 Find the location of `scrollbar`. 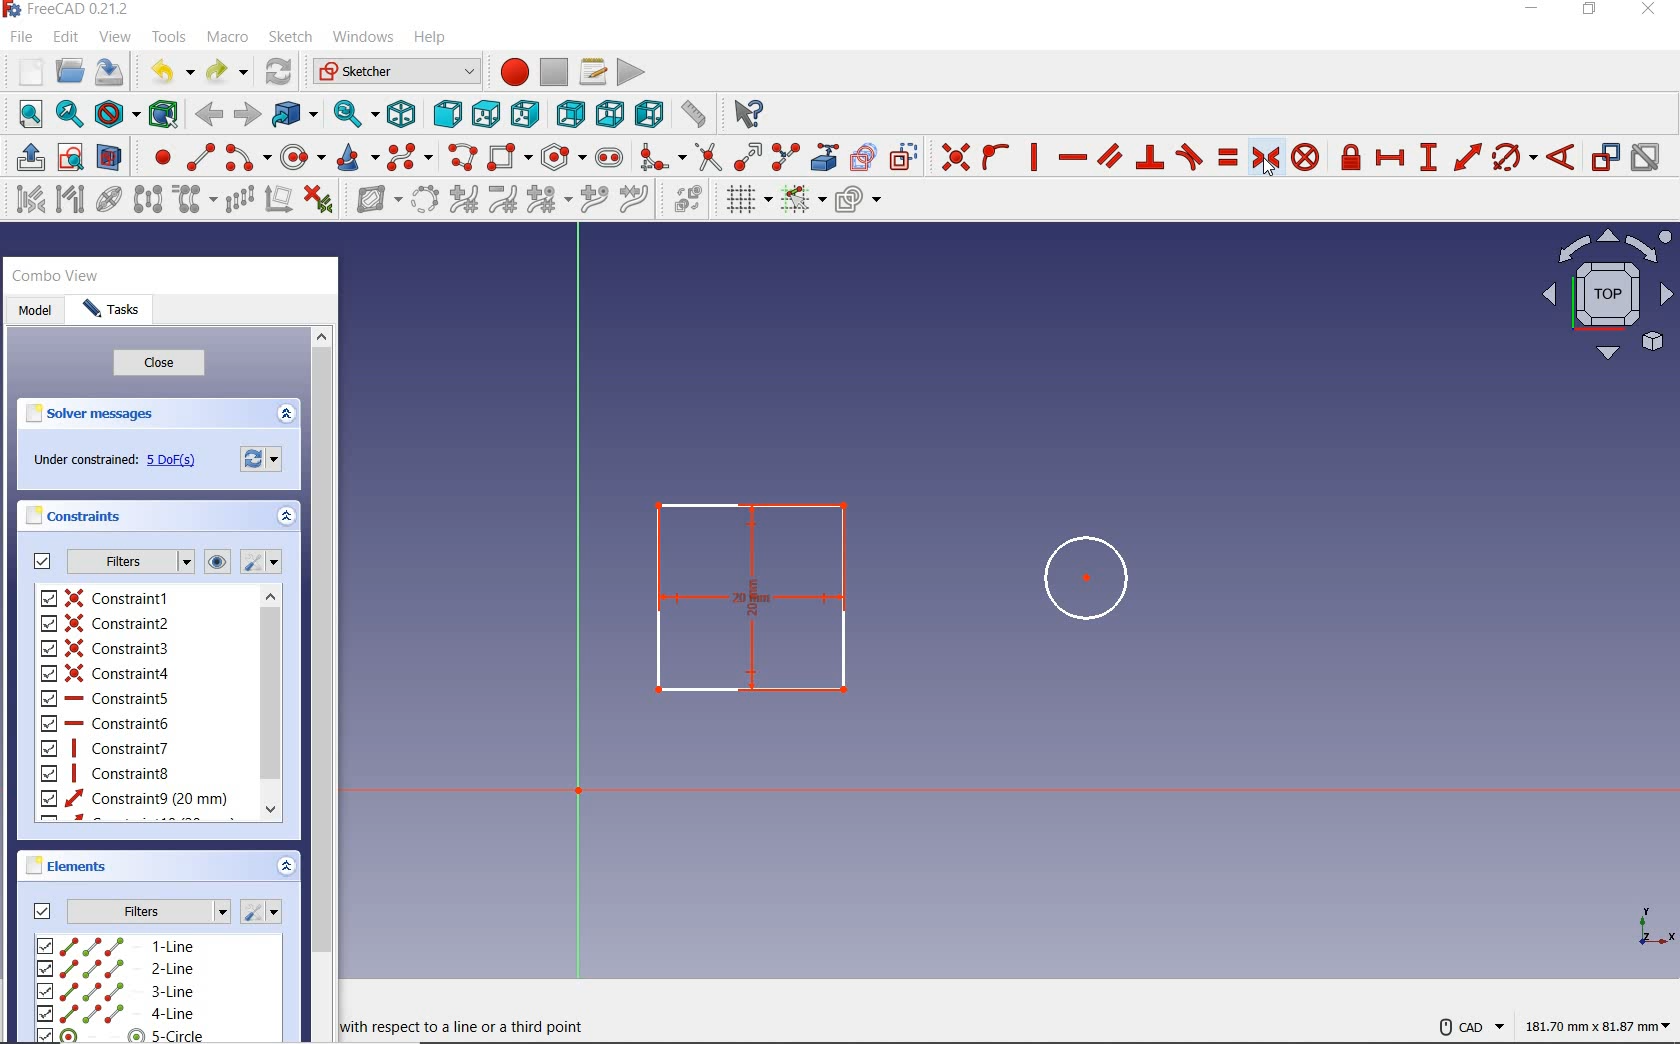

scrollbar is located at coordinates (322, 698).